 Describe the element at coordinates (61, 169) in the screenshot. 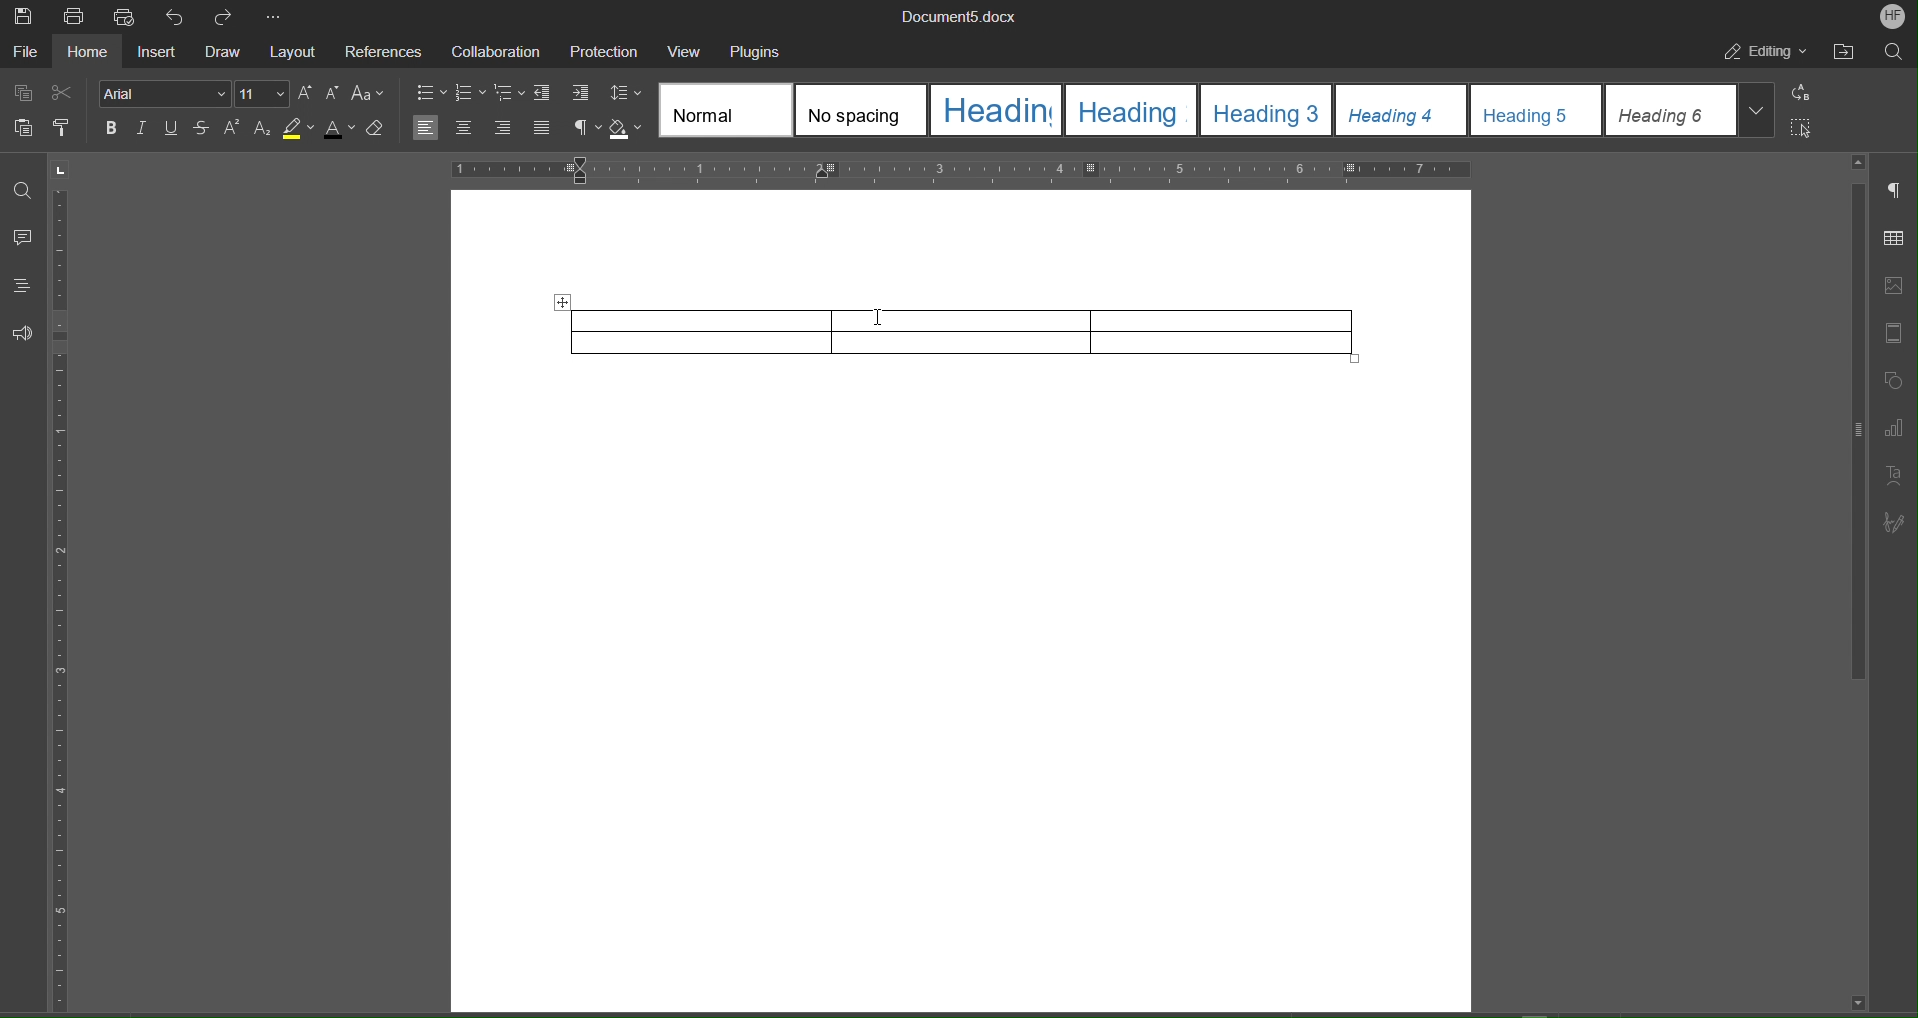

I see `page orientation` at that location.